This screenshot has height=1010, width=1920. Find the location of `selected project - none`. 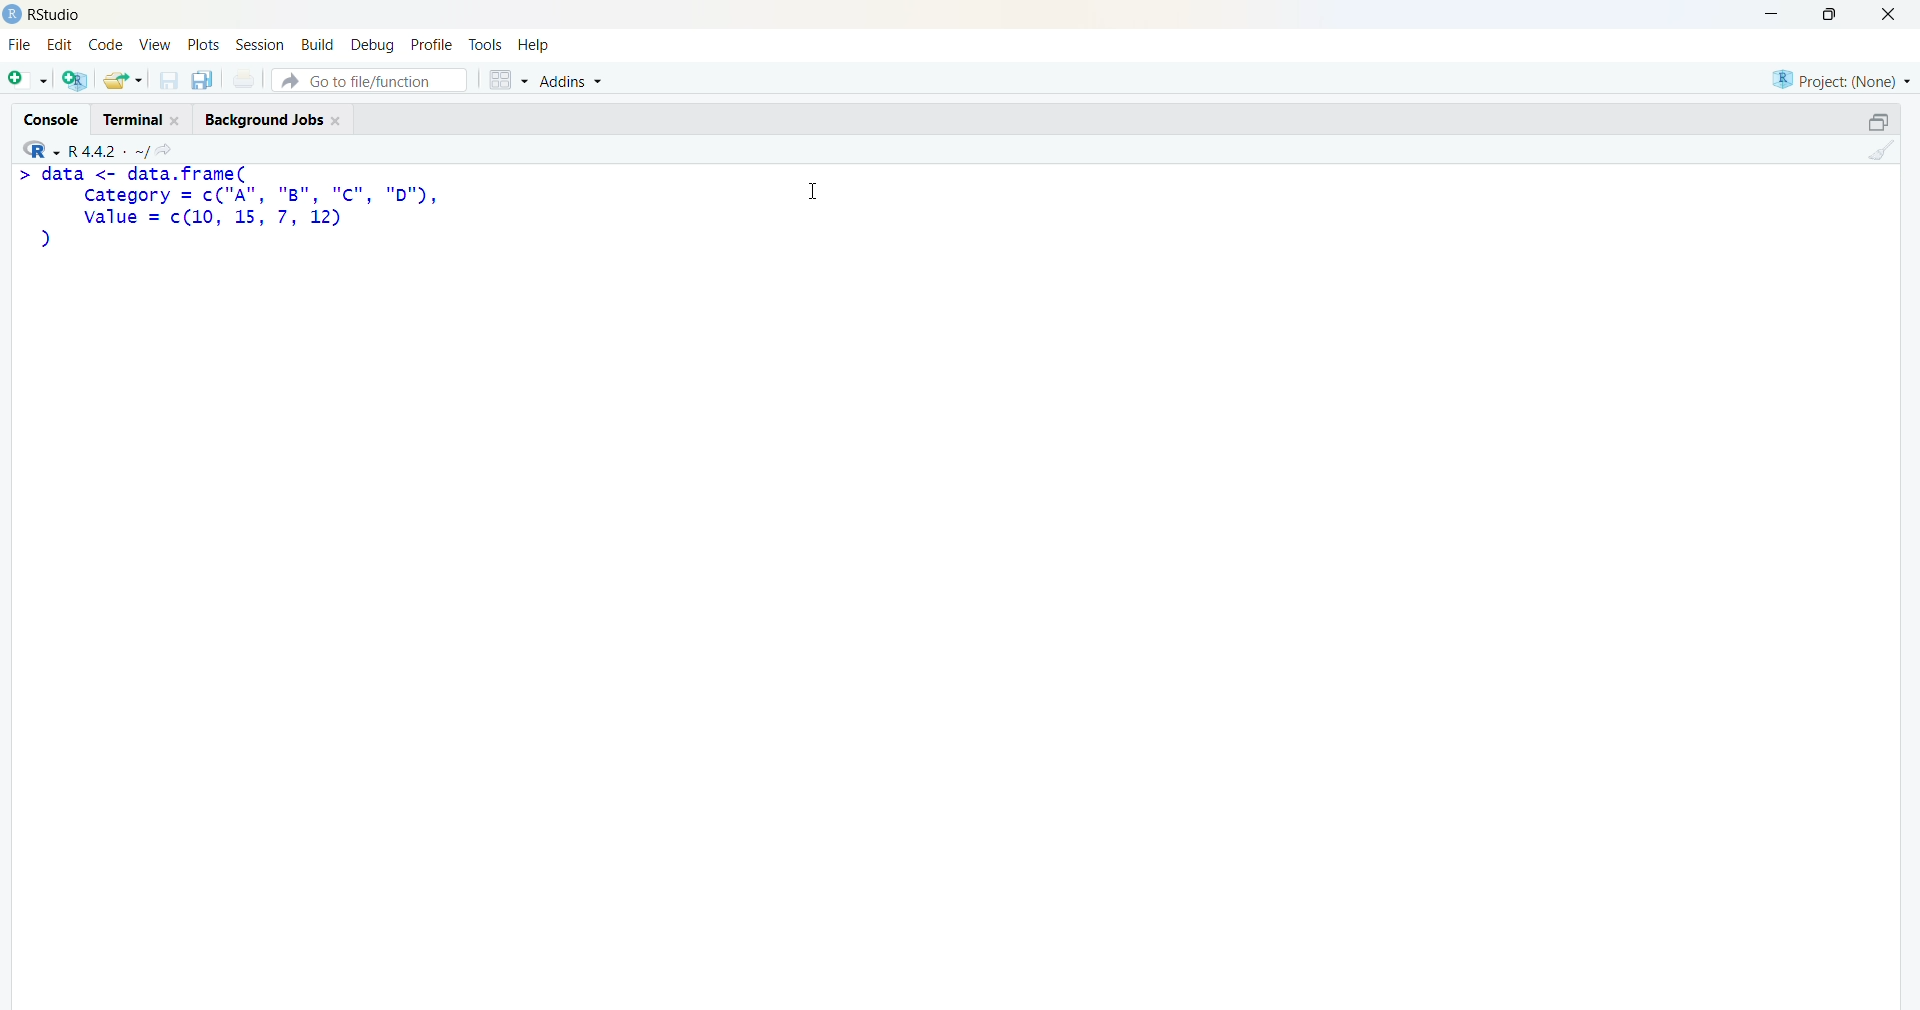

selected project - none is located at coordinates (1844, 79).